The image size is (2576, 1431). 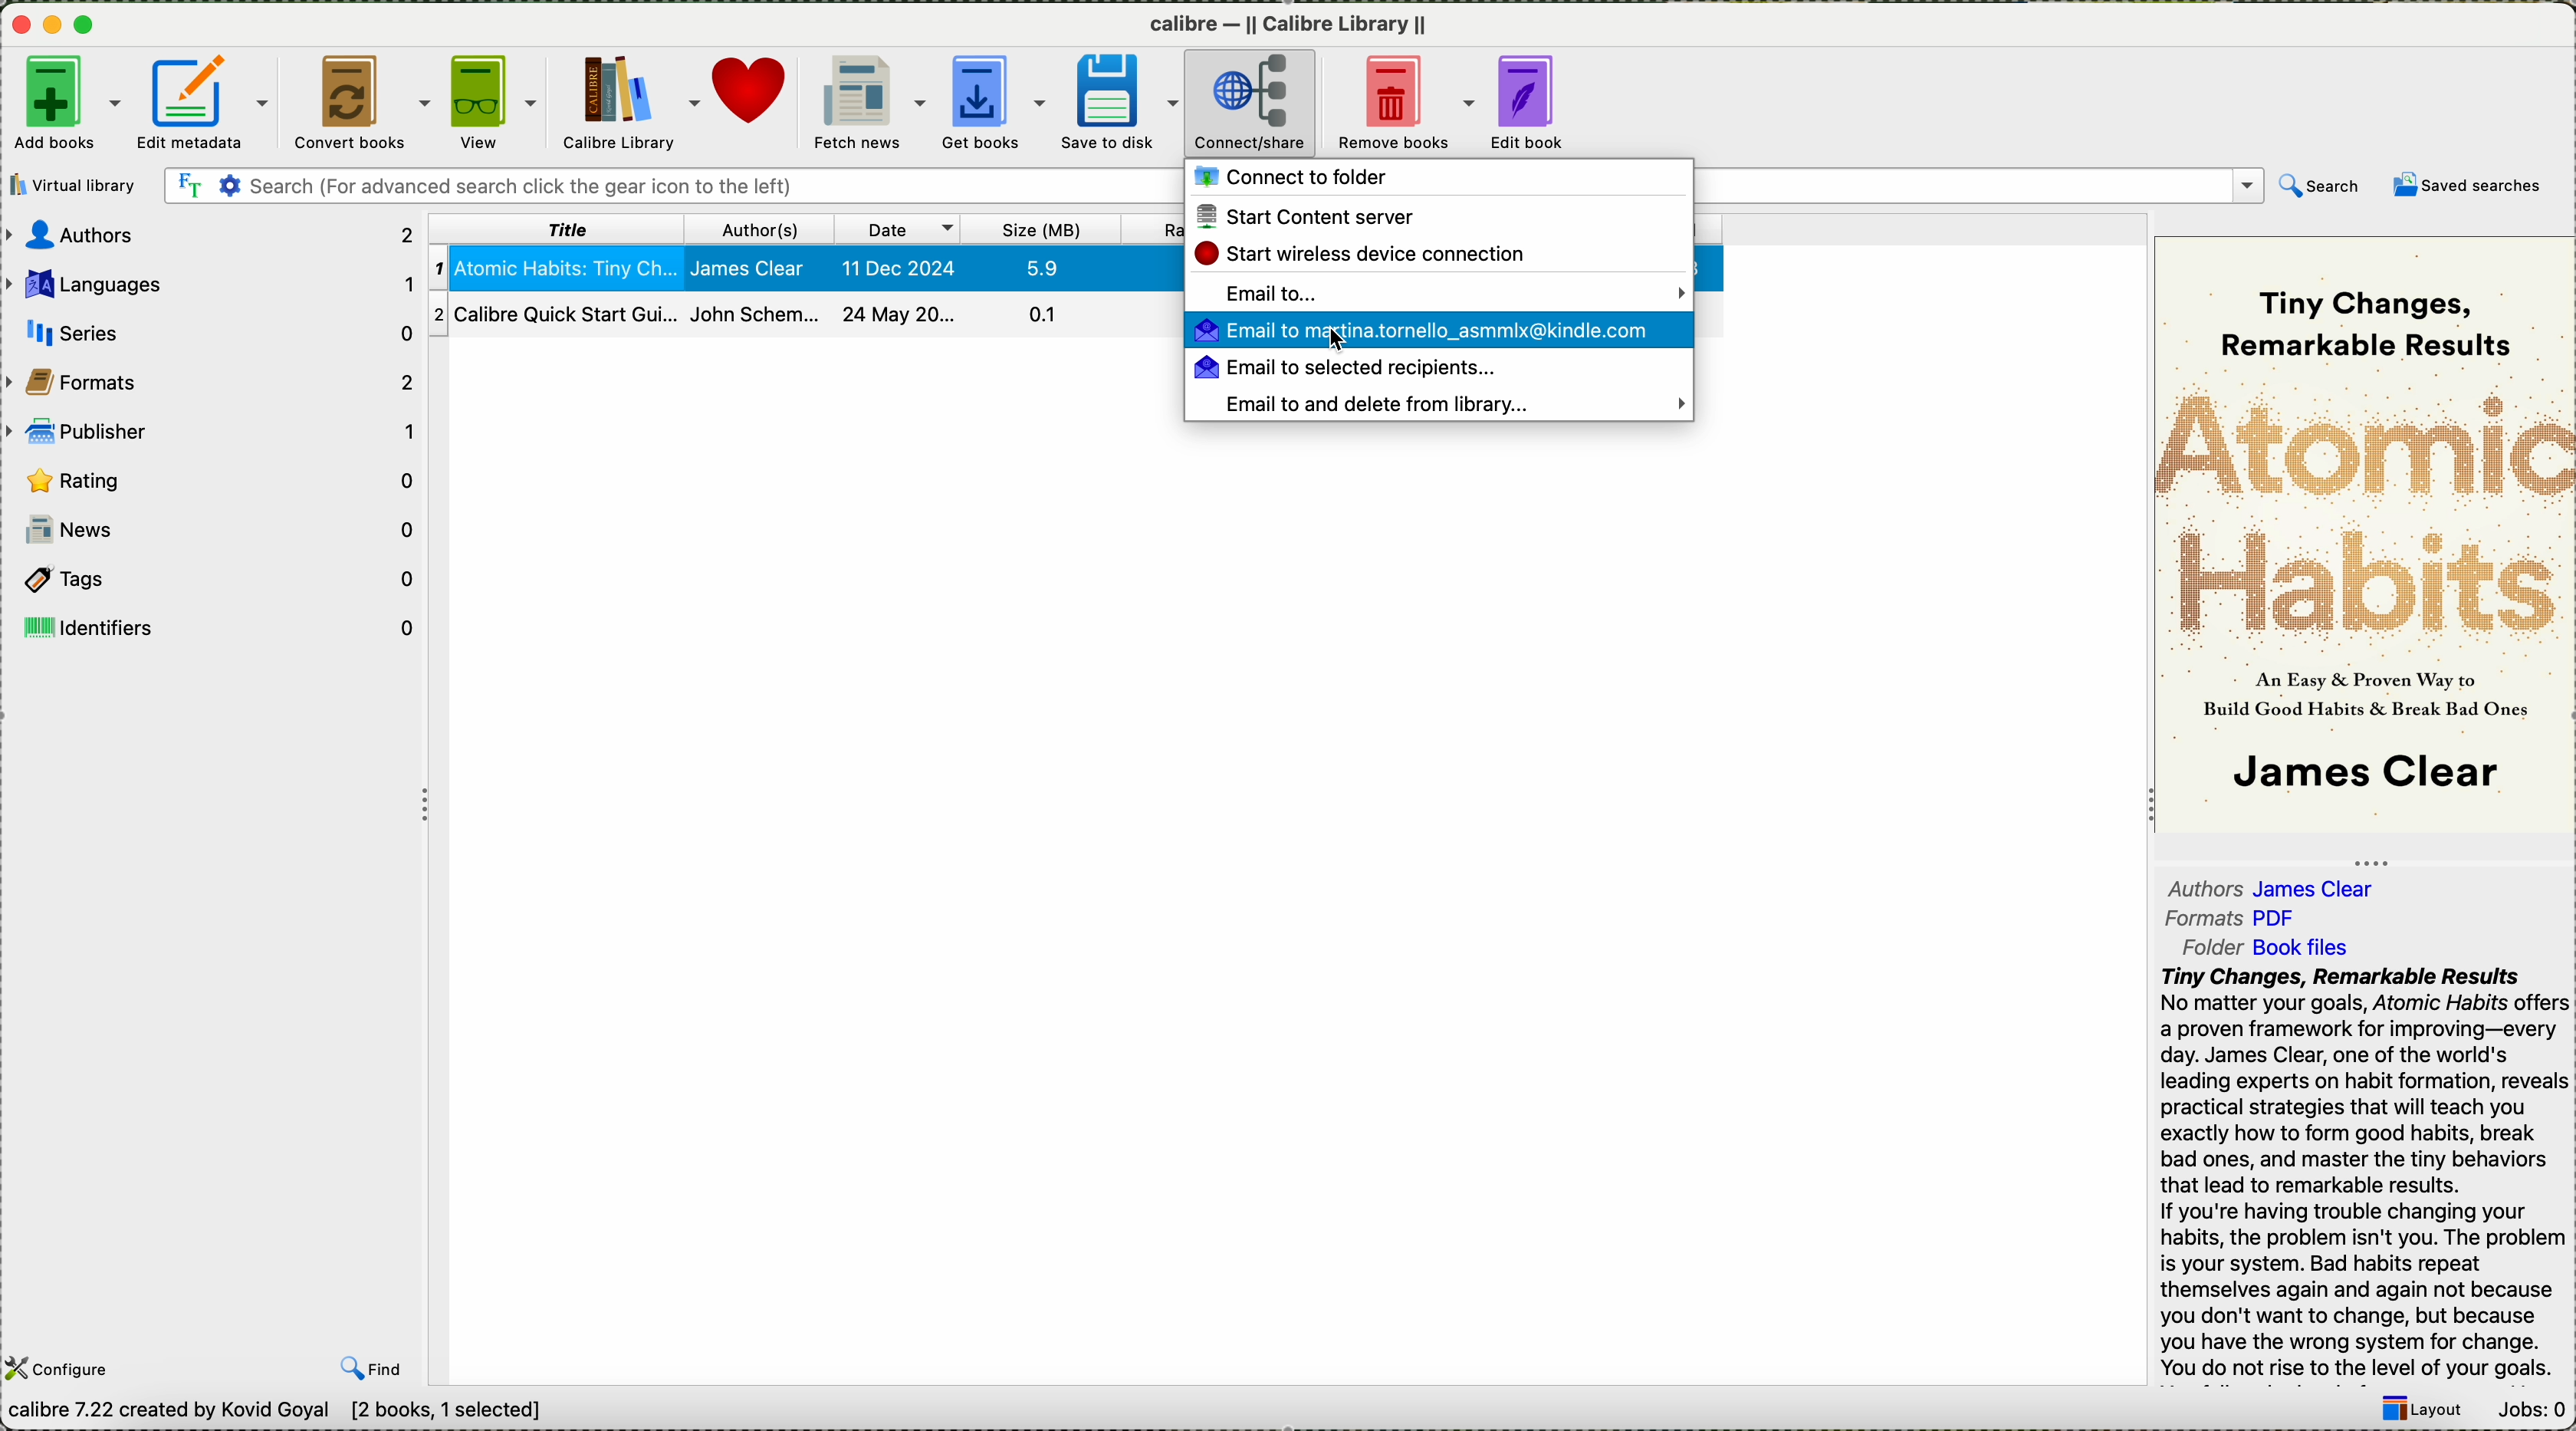 What do you see at coordinates (563, 227) in the screenshot?
I see `title` at bounding box center [563, 227].